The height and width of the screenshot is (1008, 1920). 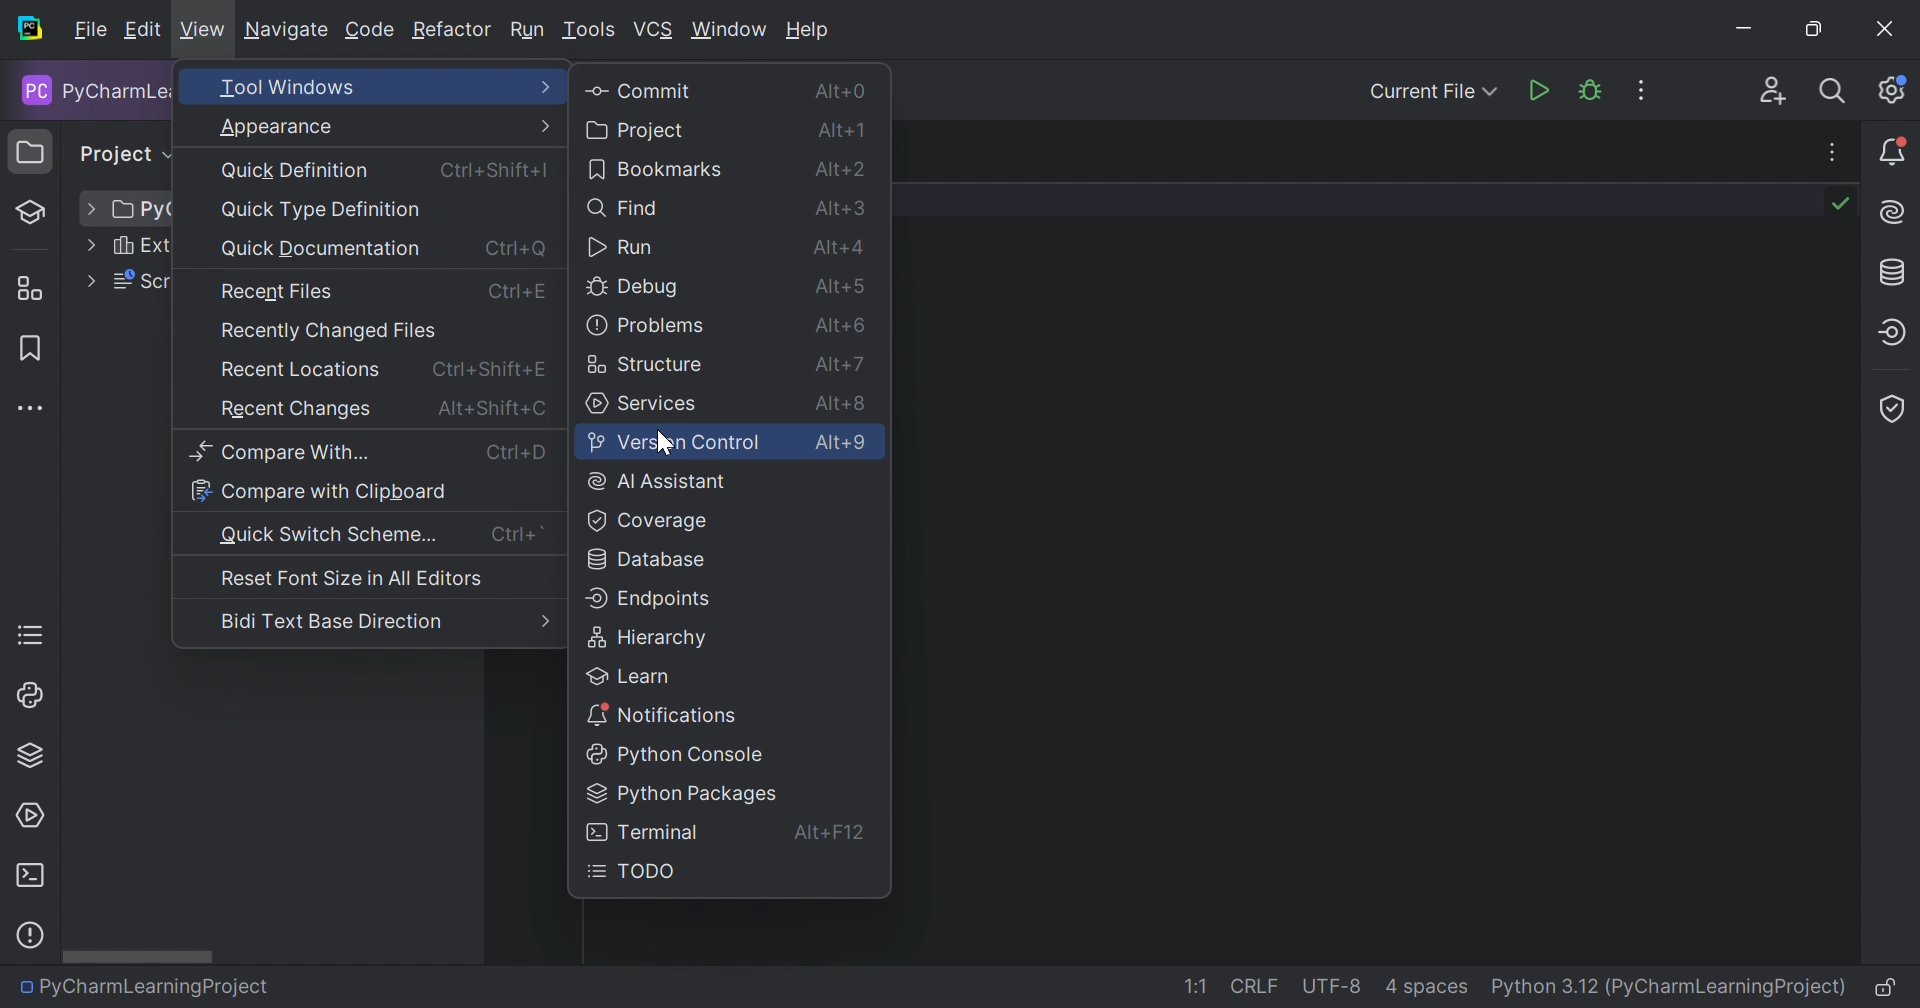 I want to click on View, so click(x=202, y=33).